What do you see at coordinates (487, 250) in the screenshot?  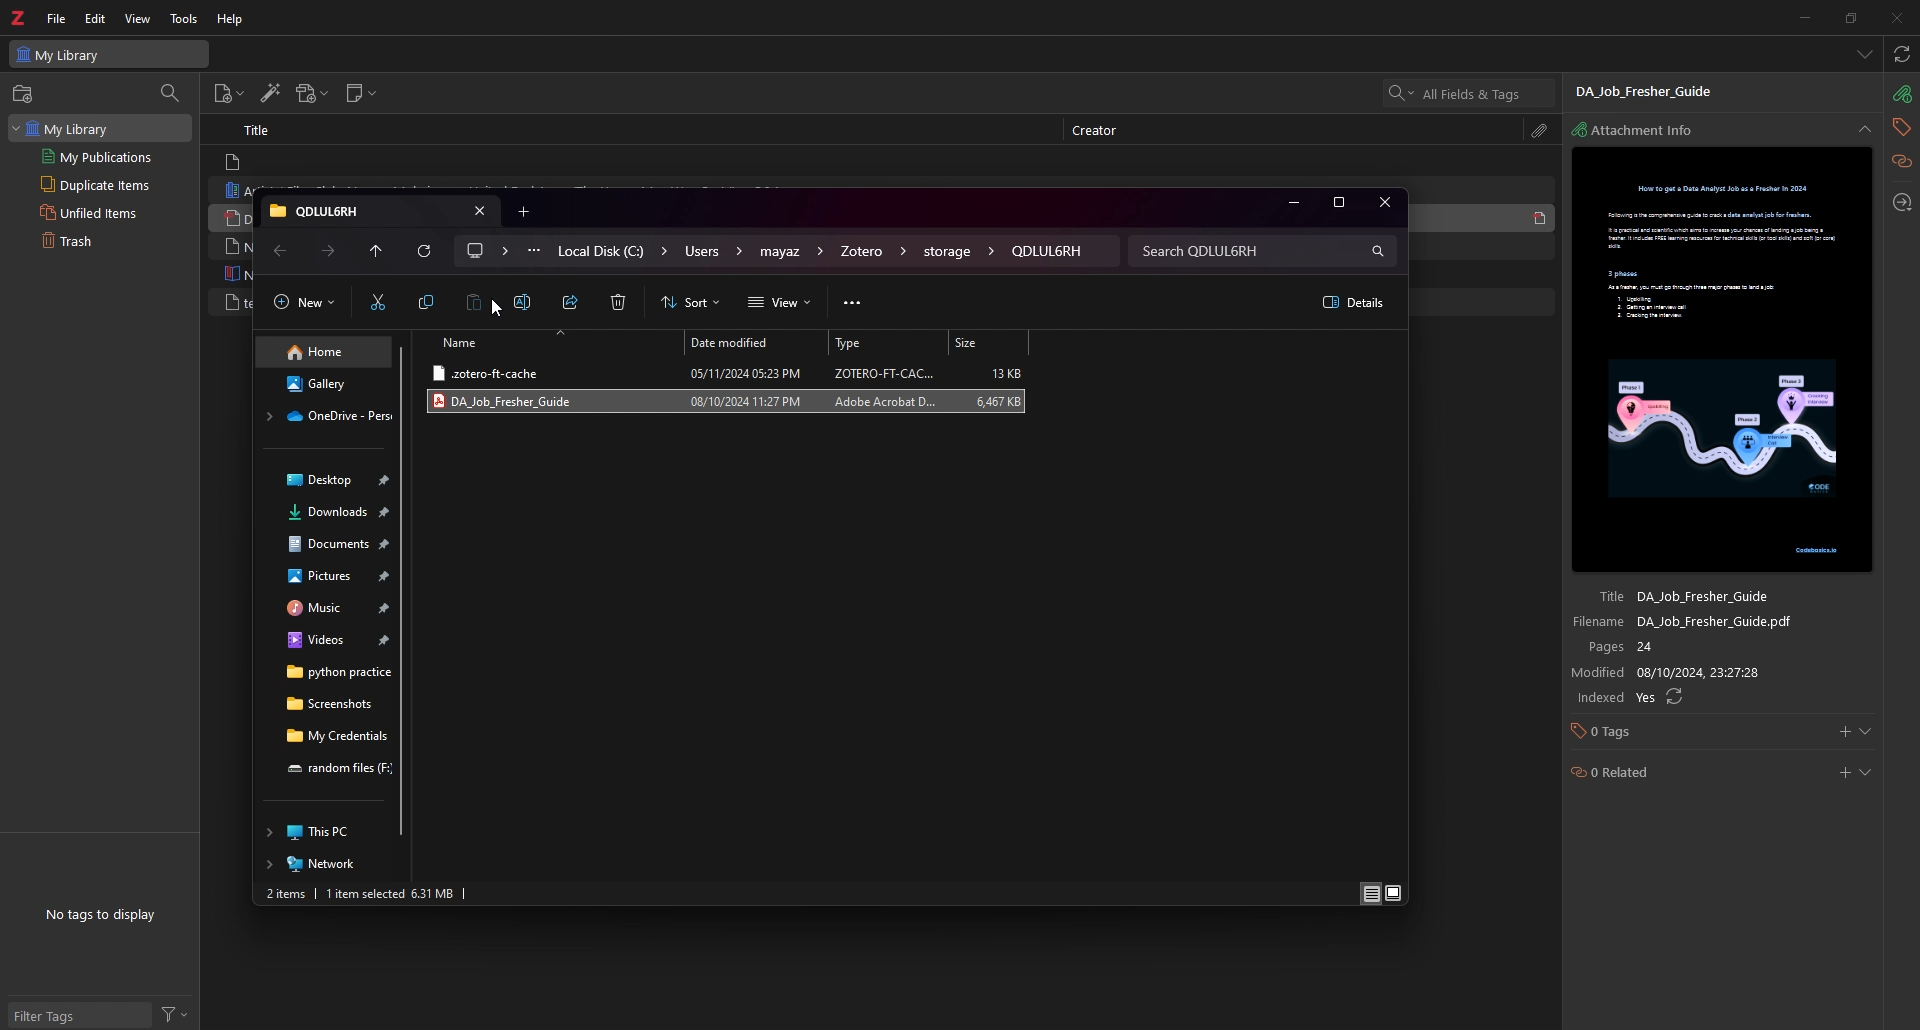 I see `folder` at bounding box center [487, 250].